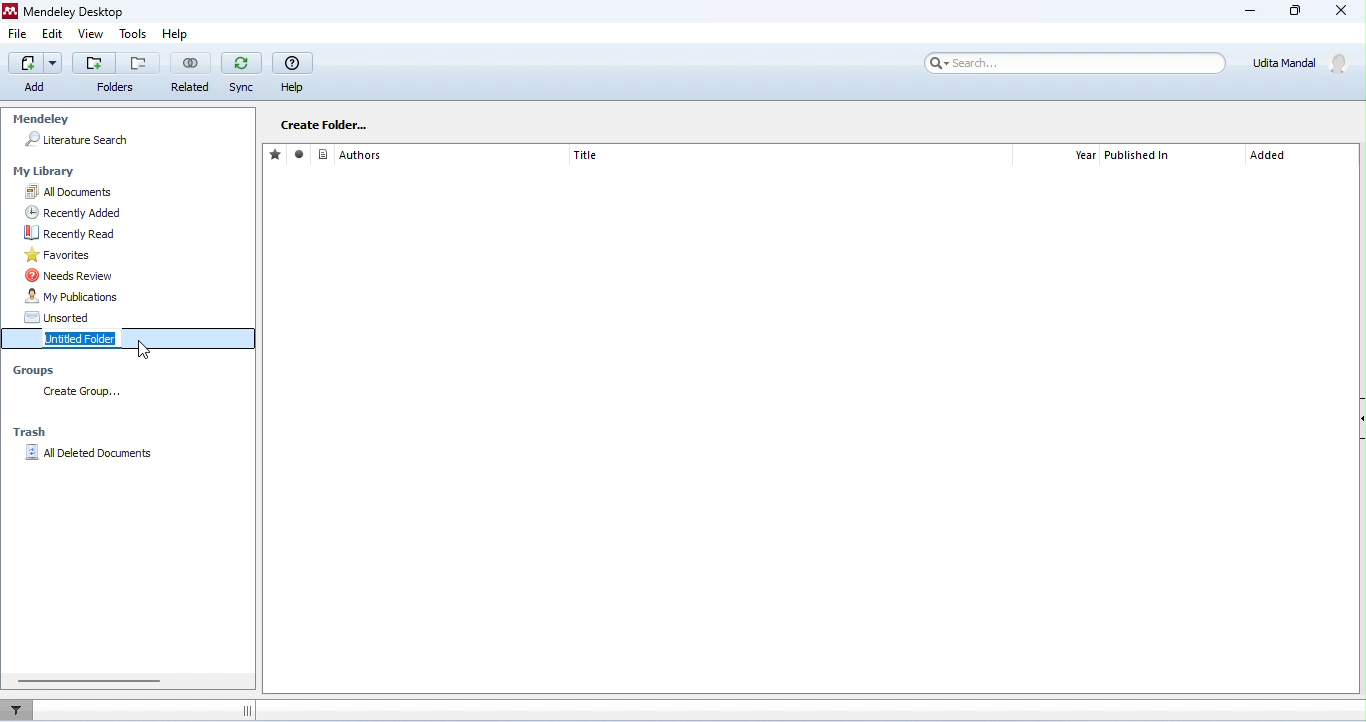 Image resolution: width=1366 pixels, height=722 pixels. Describe the element at coordinates (94, 453) in the screenshot. I see `all deleted documents` at that location.